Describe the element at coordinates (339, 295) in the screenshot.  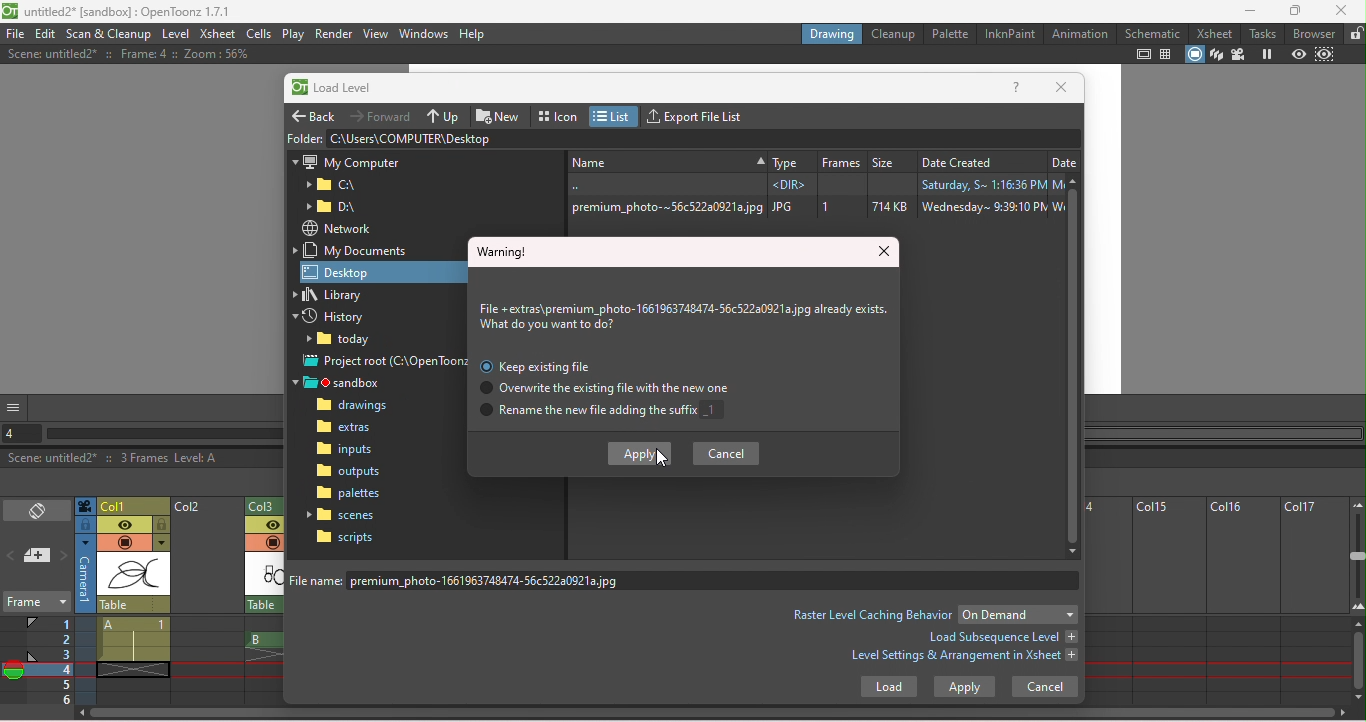
I see `Library` at that location.